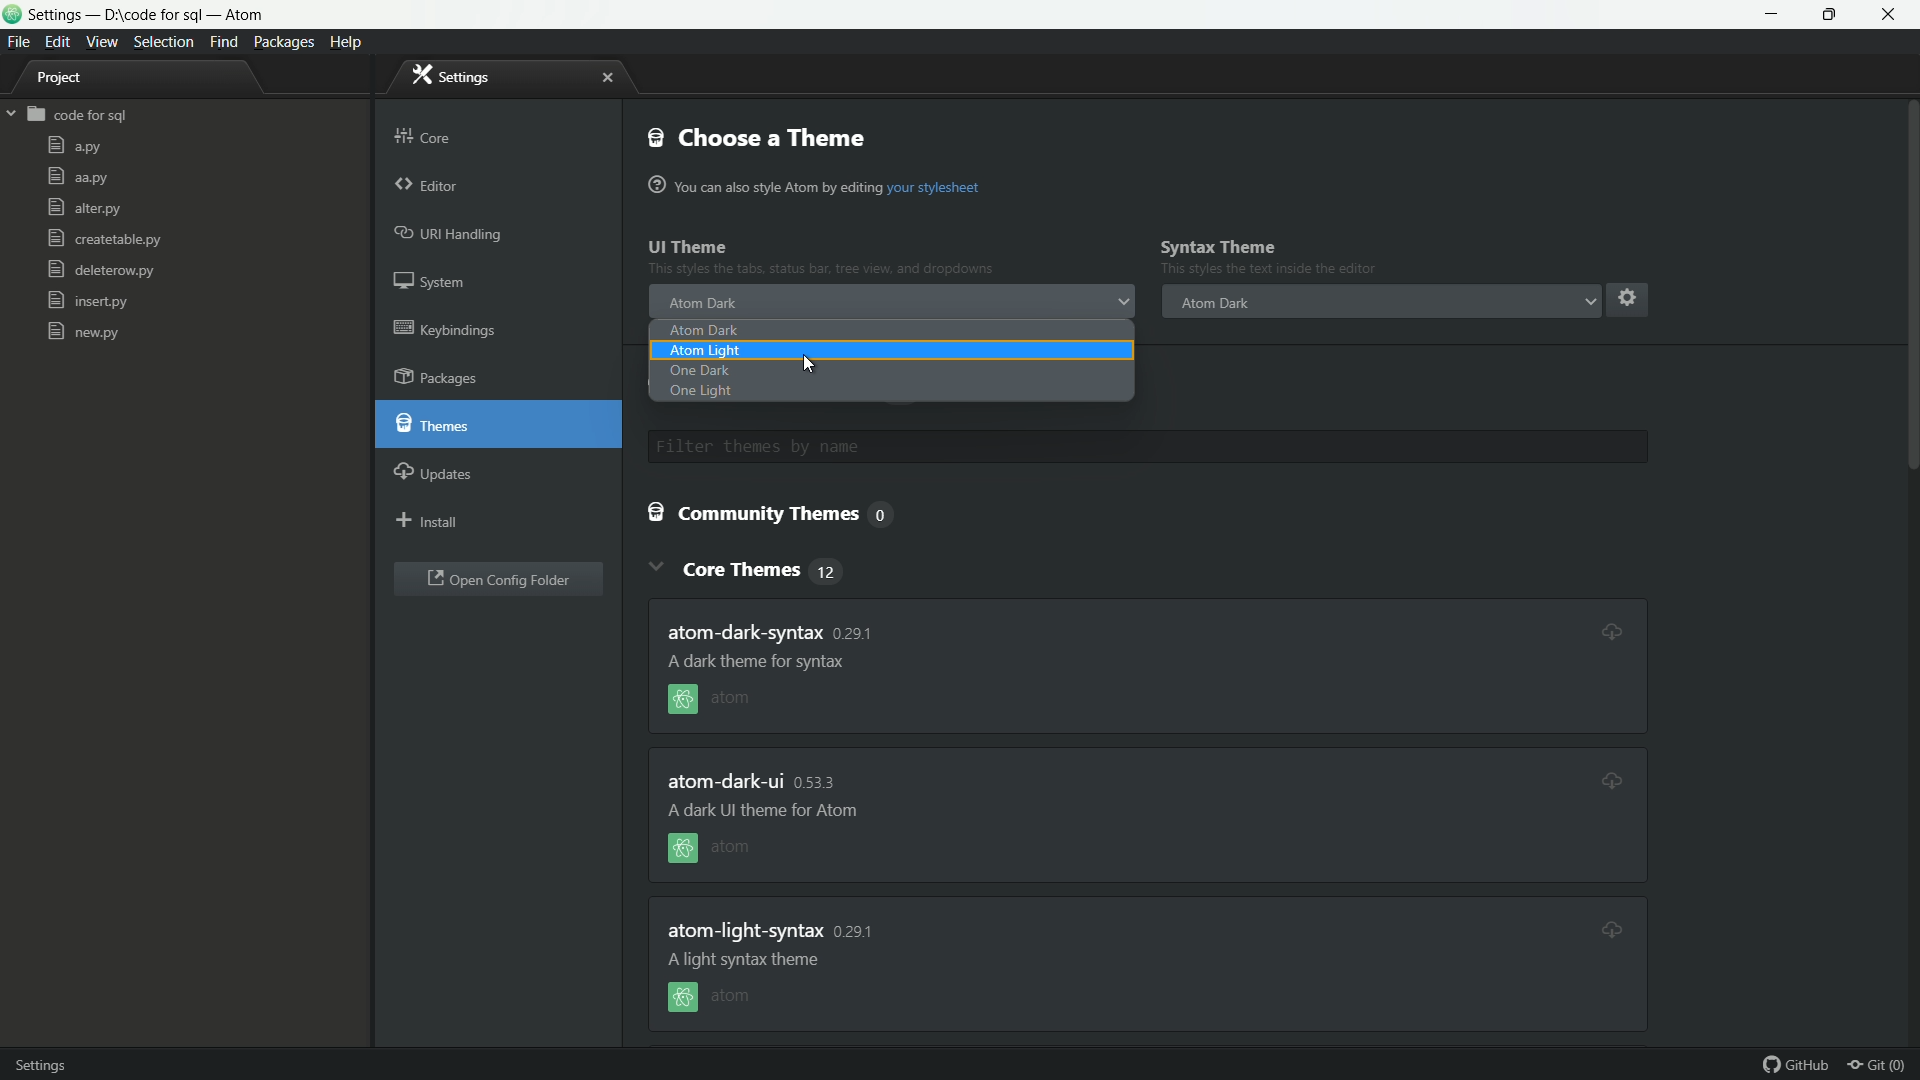 The width and height of the screenshot is (1920, 1080). What do you see at coordinates (350, 42) in the screenshot?
I see `help menu` at bounding box center [350, 42].